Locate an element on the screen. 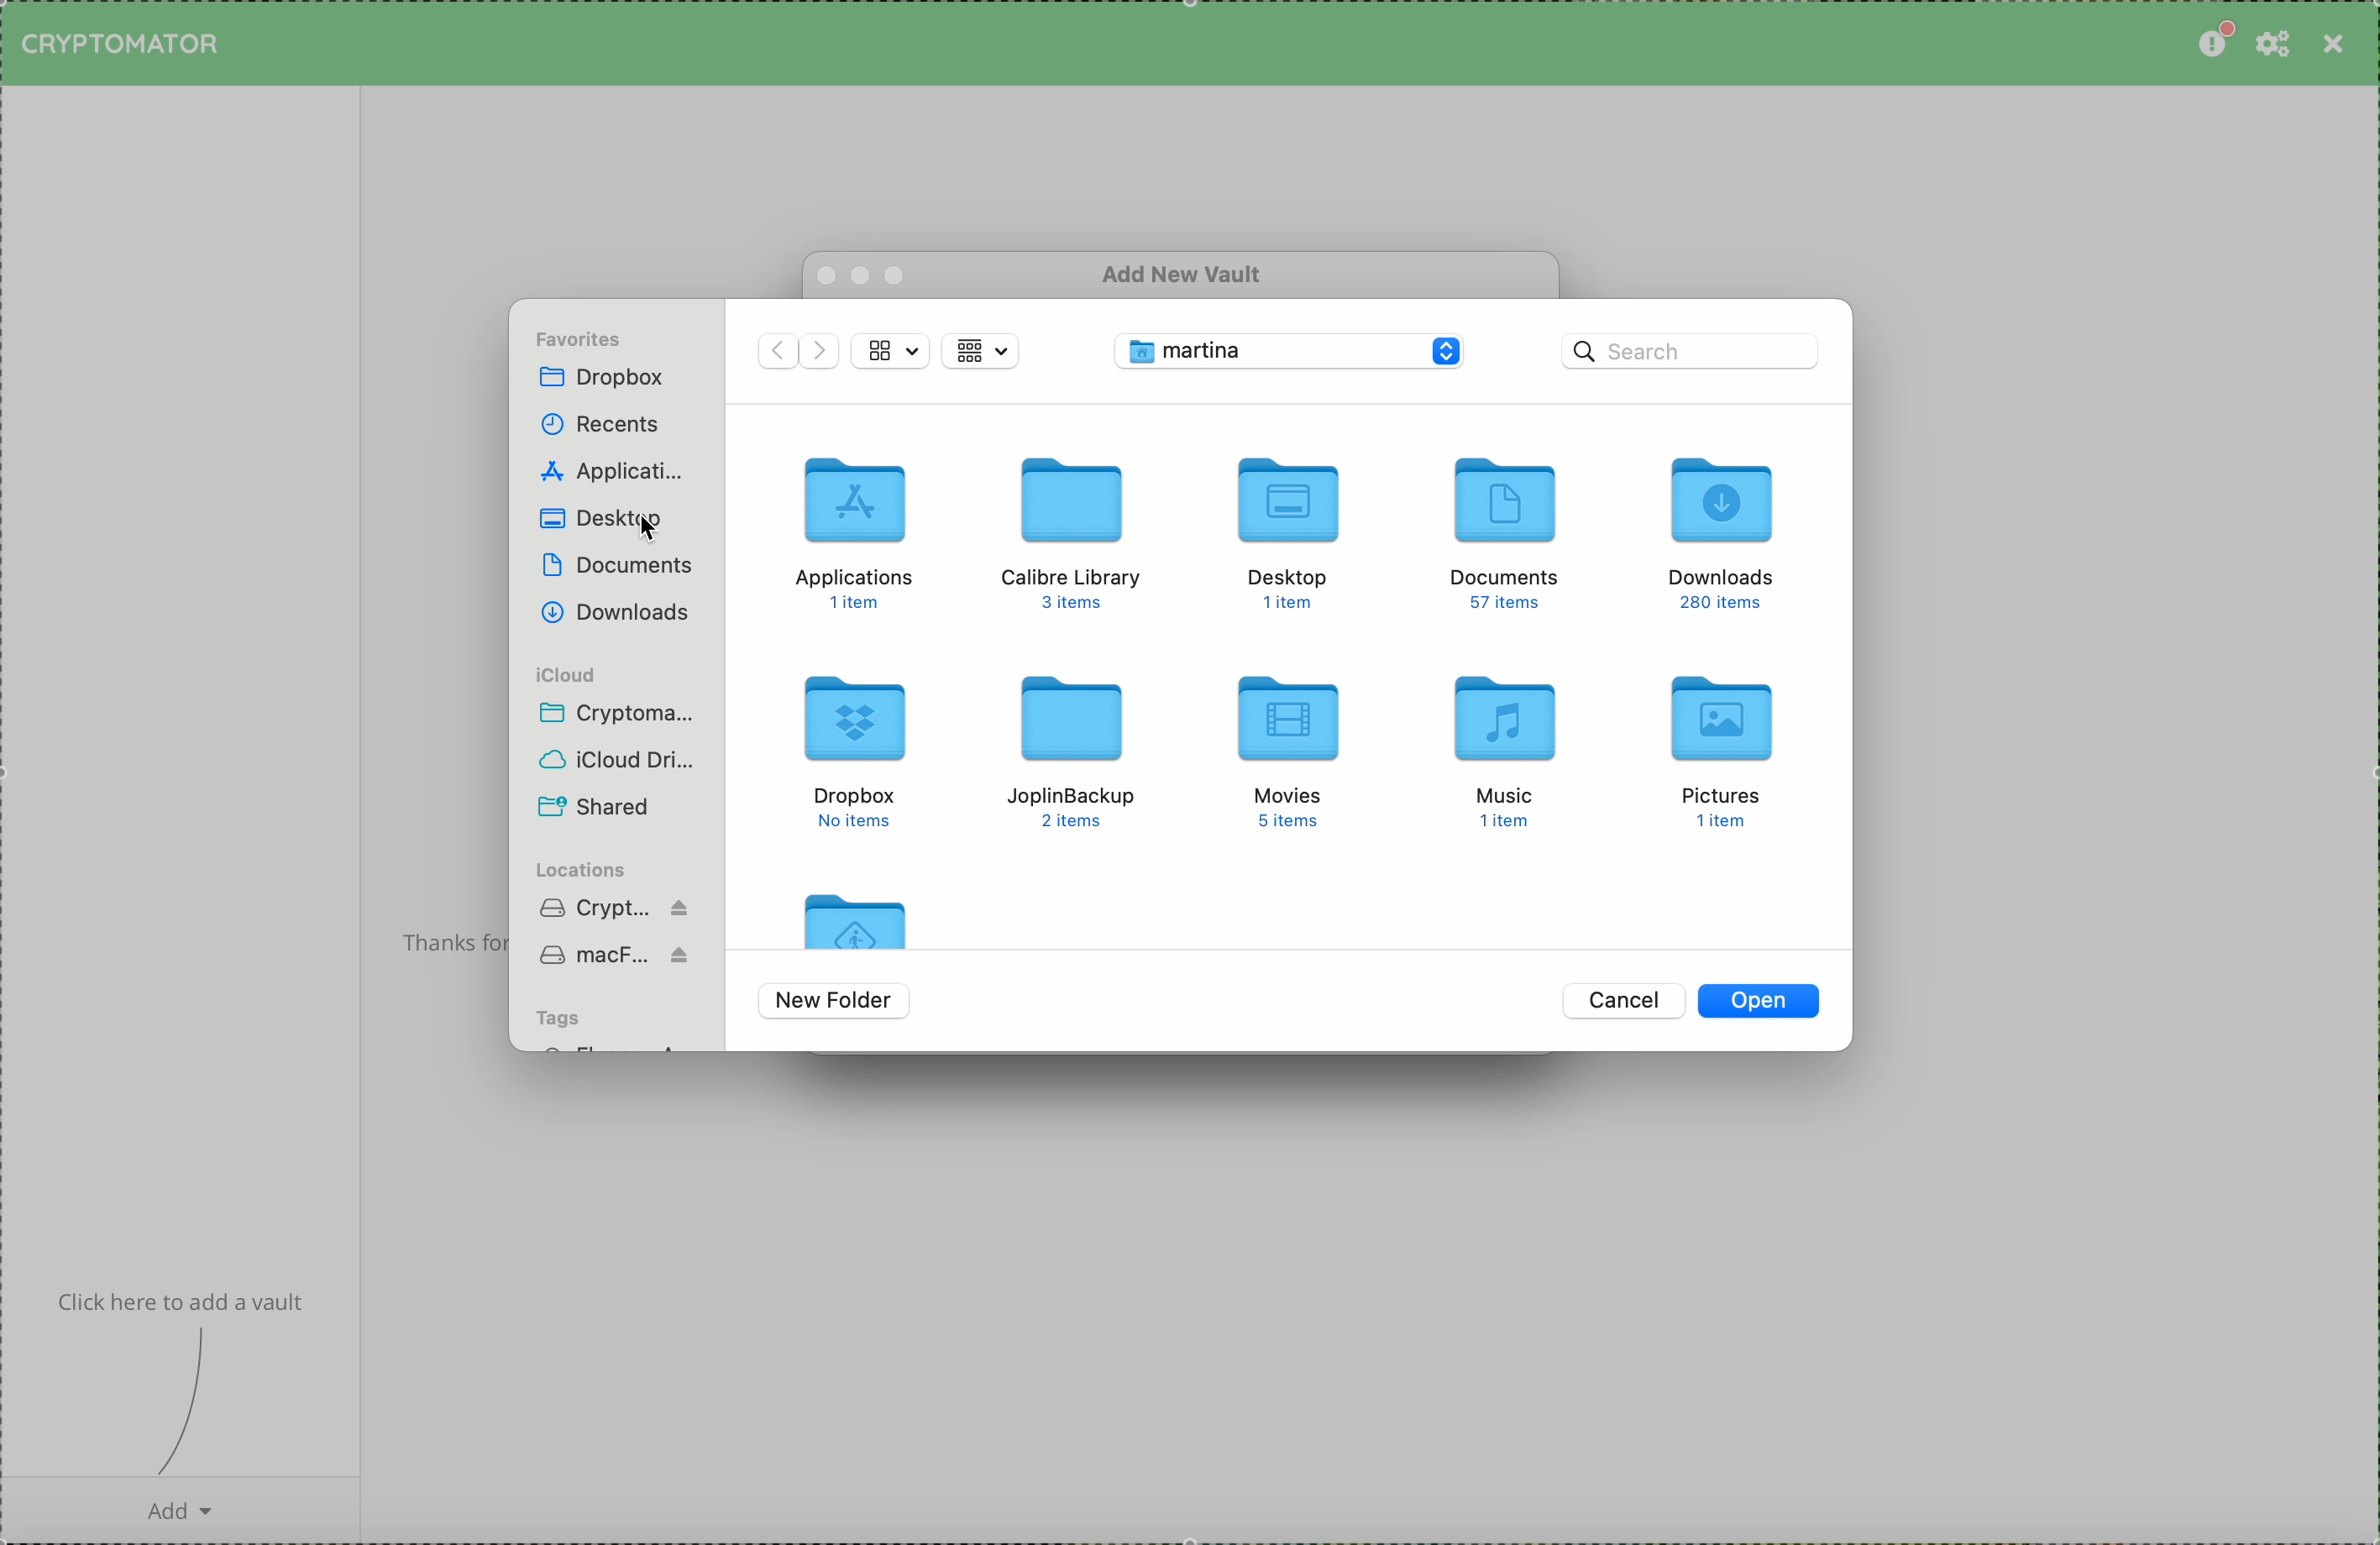 Image resolution: width=2380 pixels, height=1545 pixels. add new vault is located at coordinates (1197, 273).